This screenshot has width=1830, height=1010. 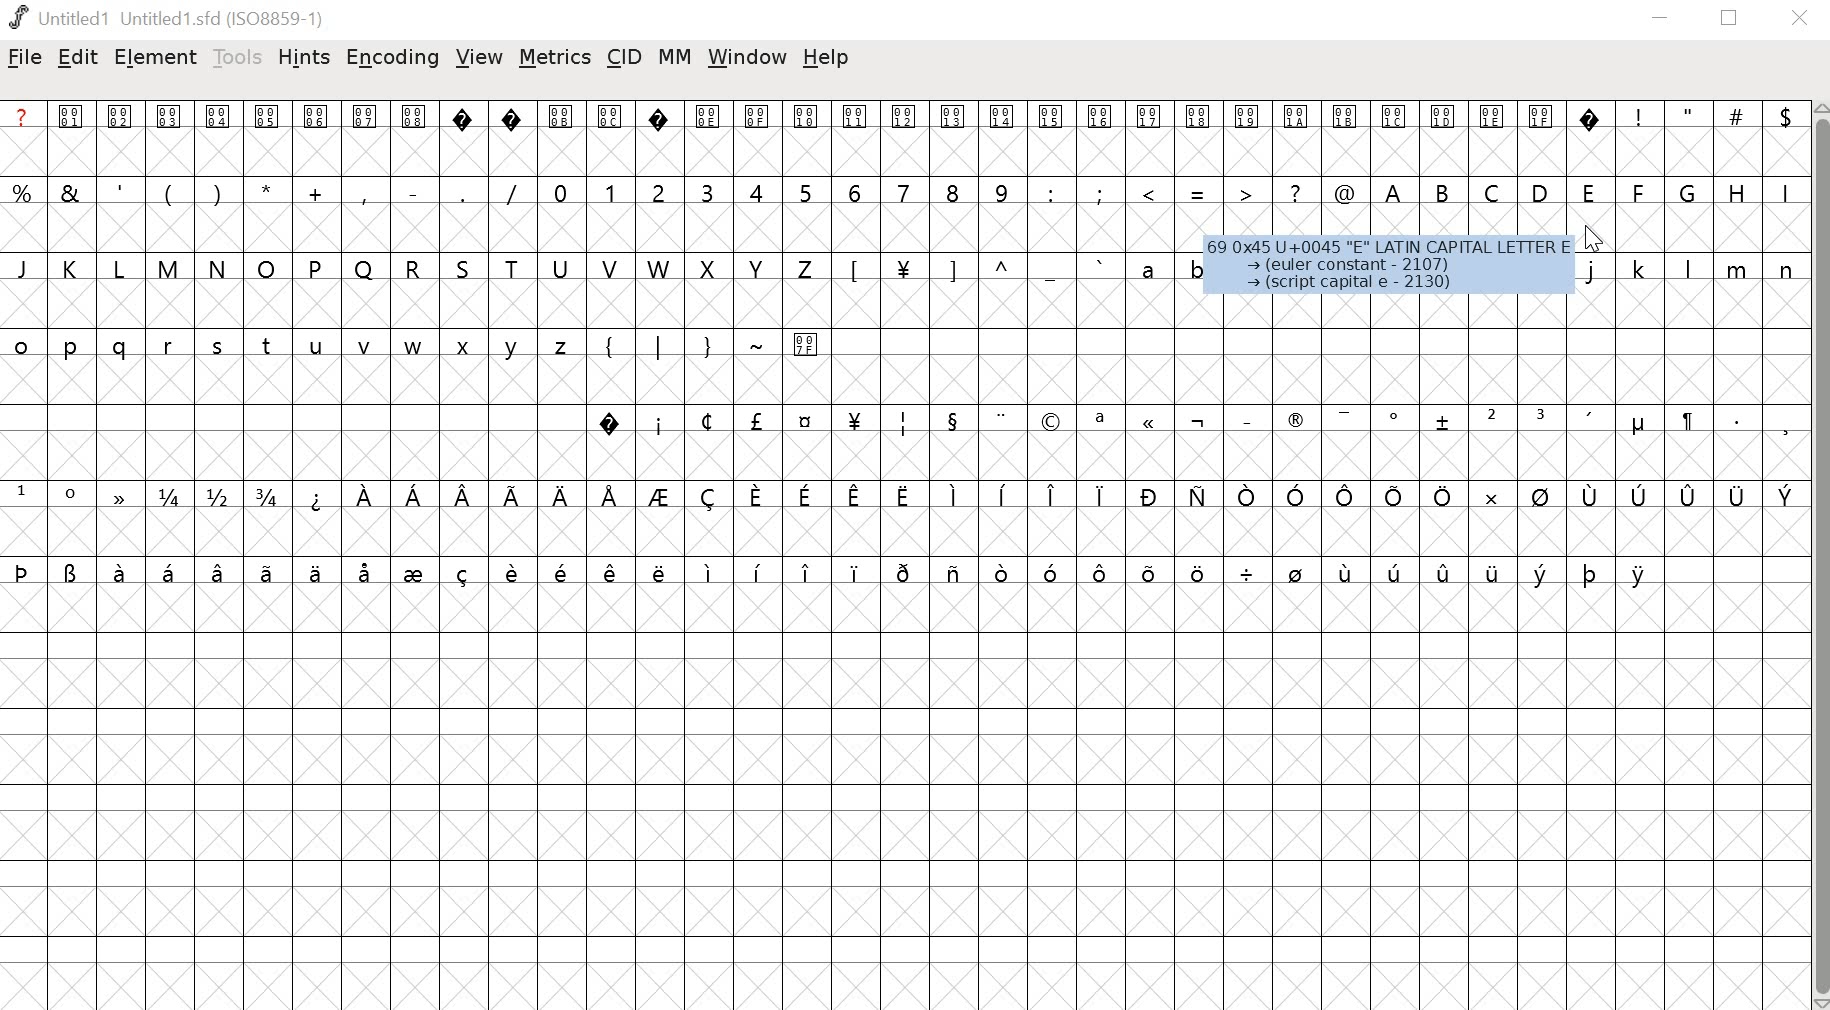 What do you see at coordinates (269, 189) in the screenshot?
I see `symbols` at bounding box center [269, 189].